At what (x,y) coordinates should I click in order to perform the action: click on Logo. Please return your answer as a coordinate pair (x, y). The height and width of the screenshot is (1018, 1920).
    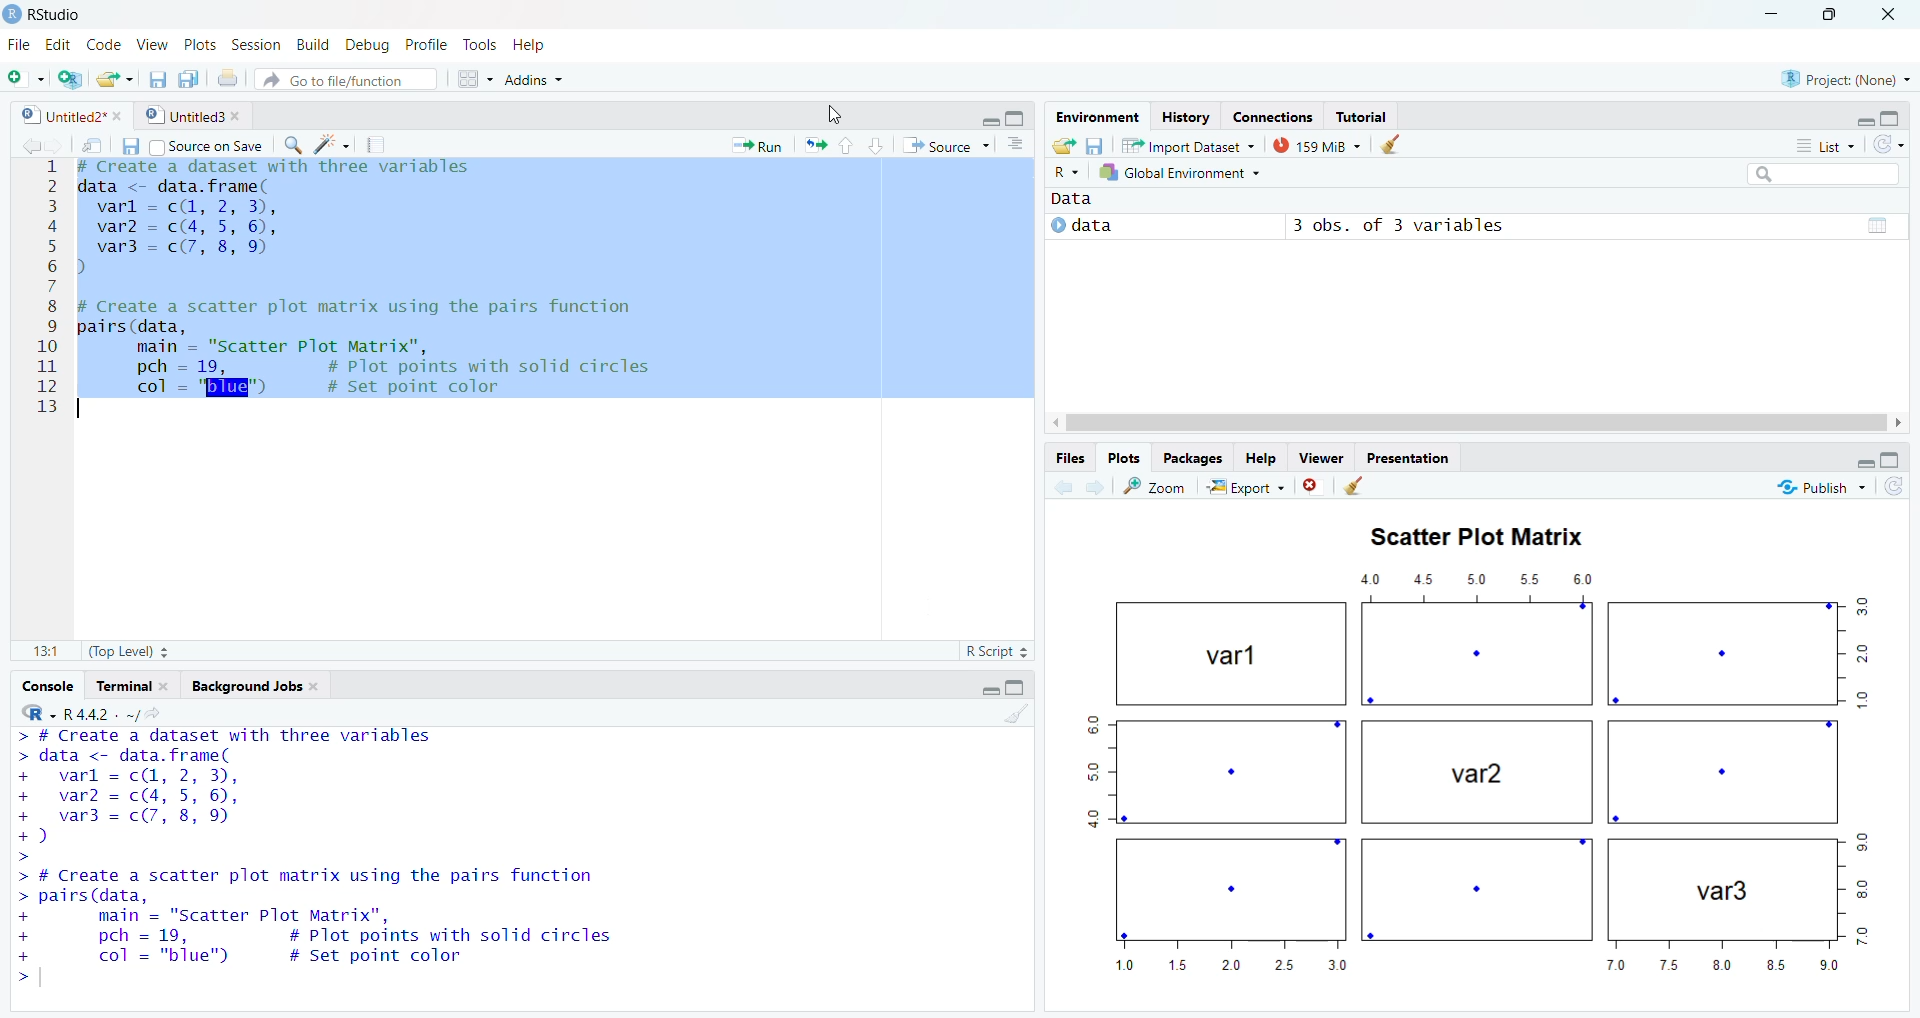
    Looking at the image, I should click on (12, 12).